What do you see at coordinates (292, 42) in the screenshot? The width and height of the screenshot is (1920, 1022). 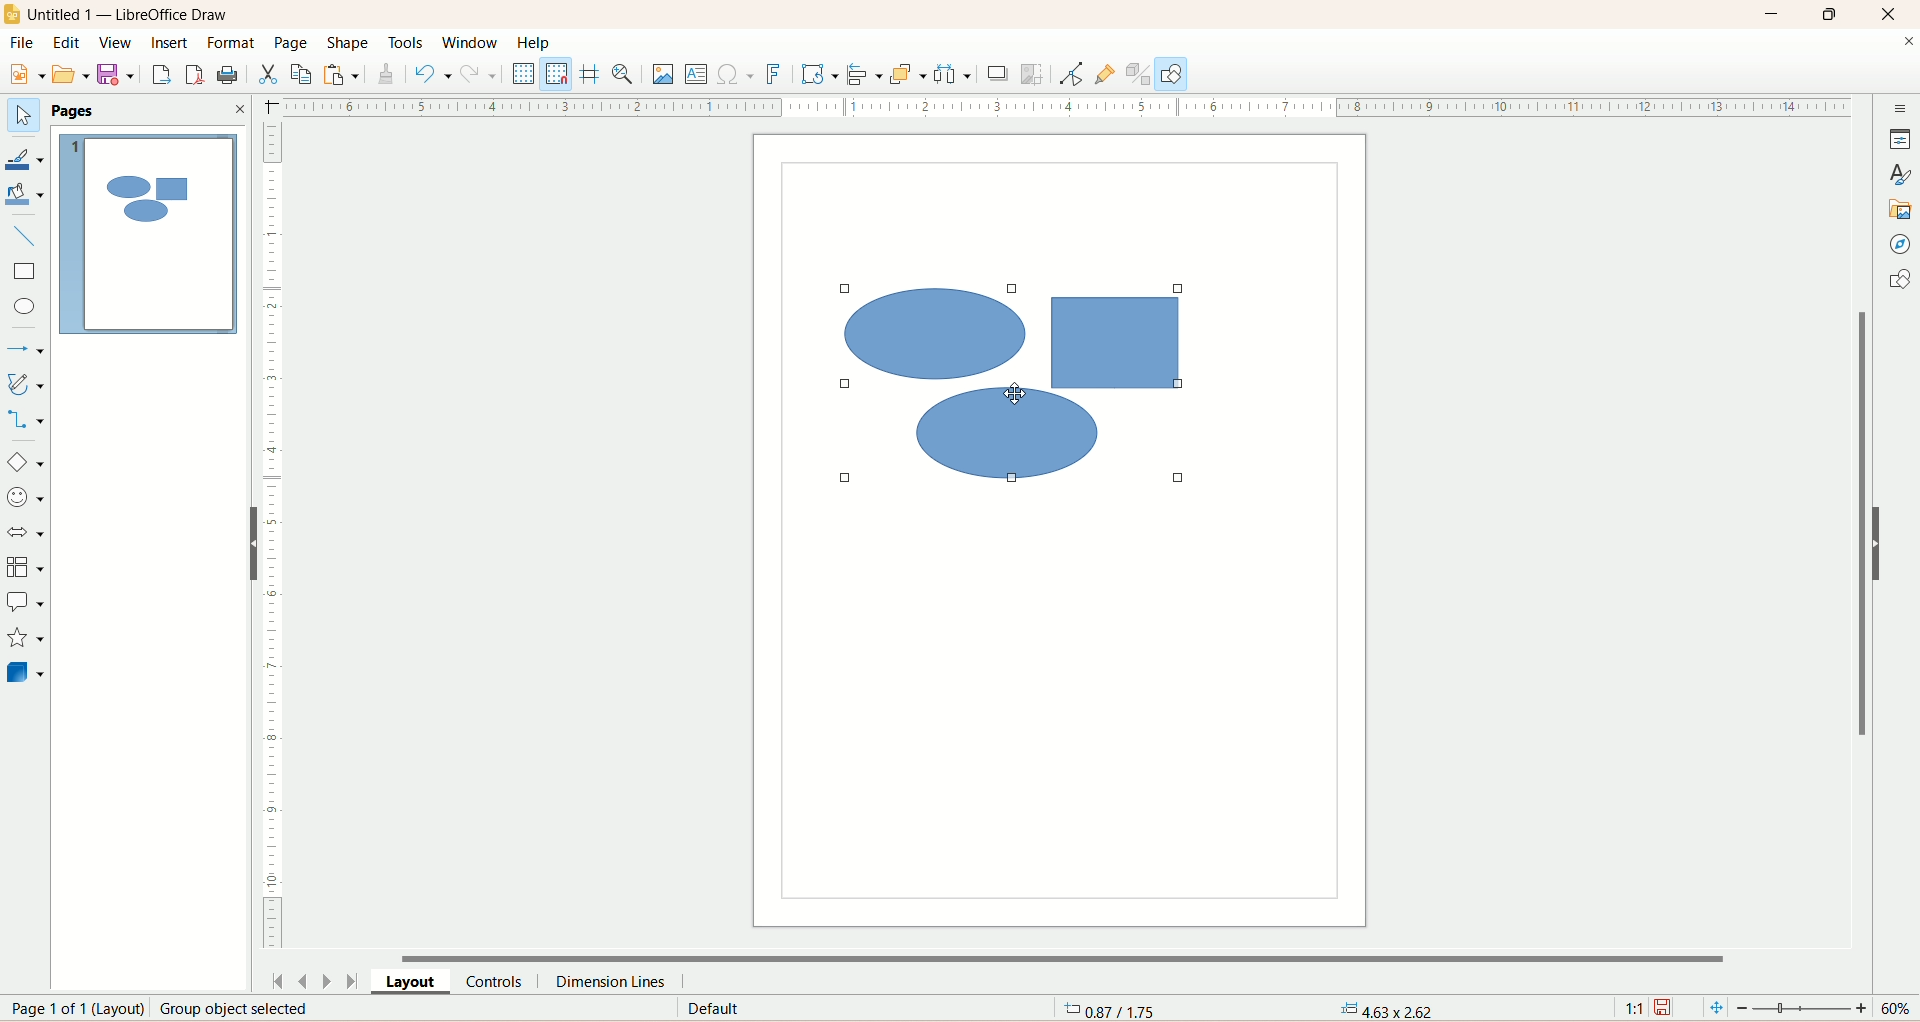 I see `page` at bounding box center [292, 42].